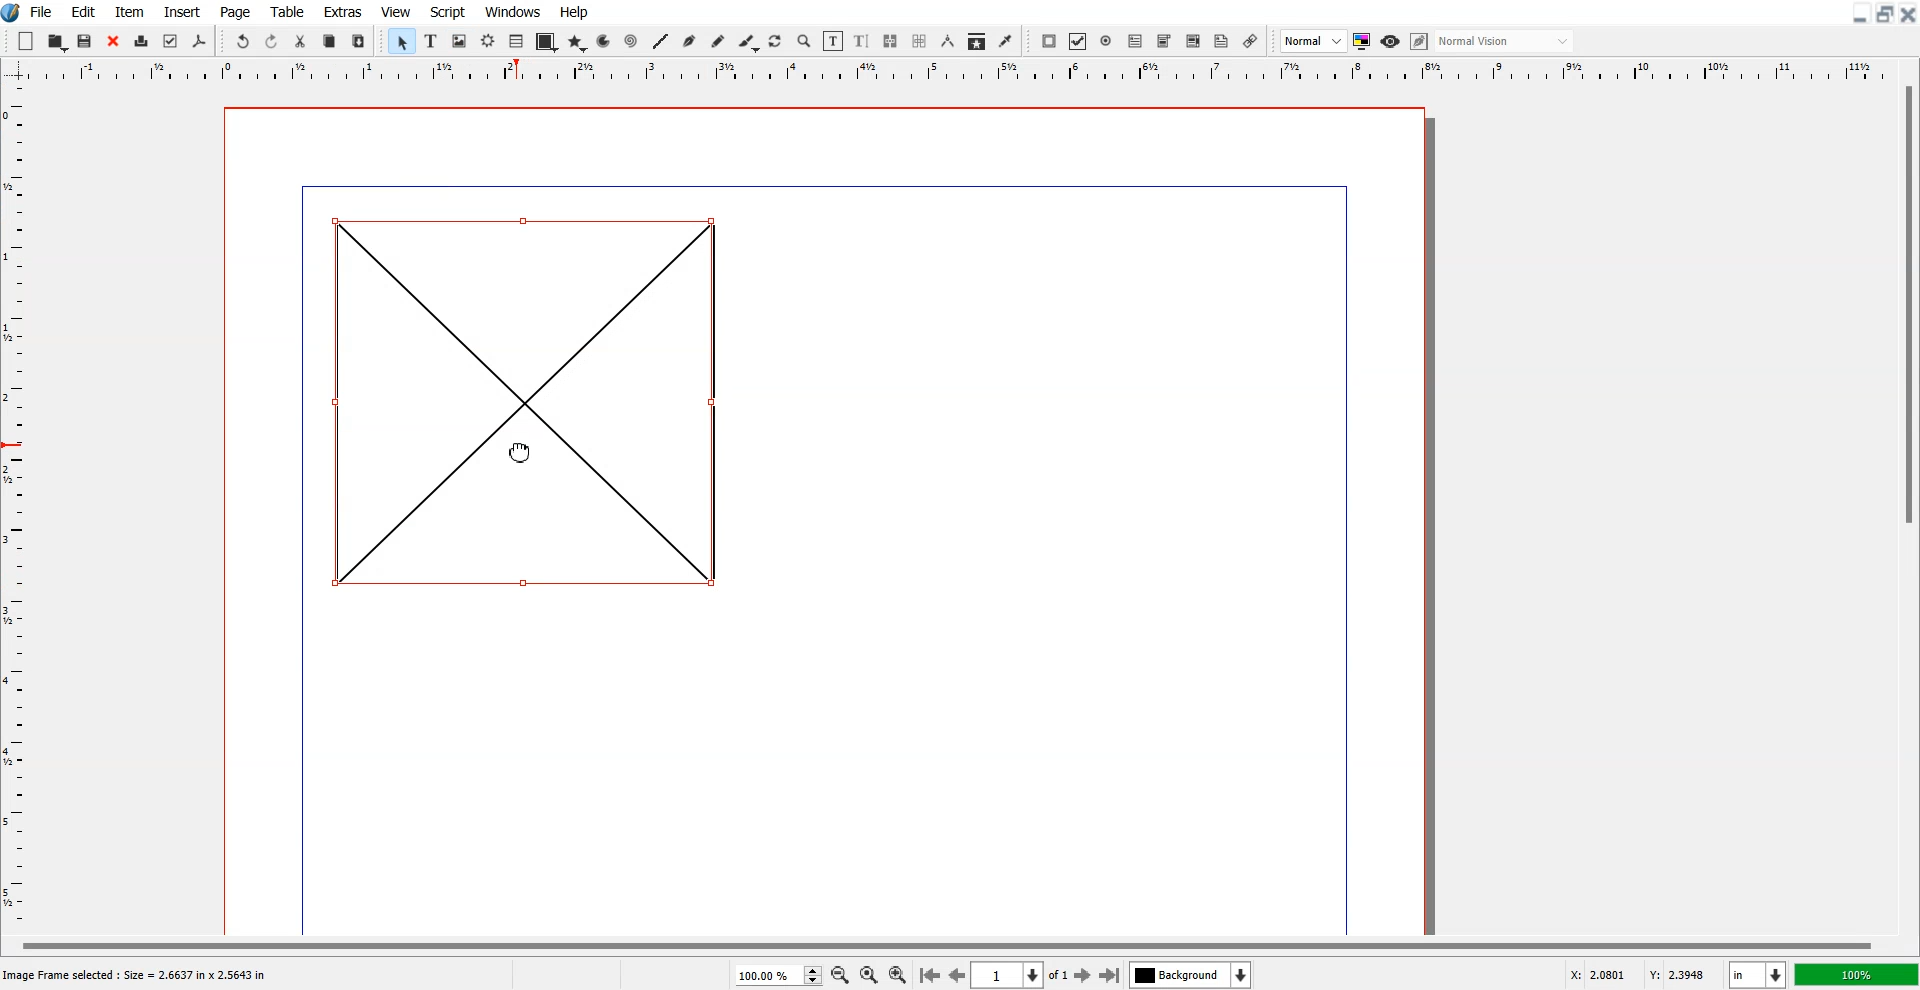 This screenshot has width=1920, height=990. Describe the element at coordinates (488, 41) in the screenshot. I see `Render frame` at that location.